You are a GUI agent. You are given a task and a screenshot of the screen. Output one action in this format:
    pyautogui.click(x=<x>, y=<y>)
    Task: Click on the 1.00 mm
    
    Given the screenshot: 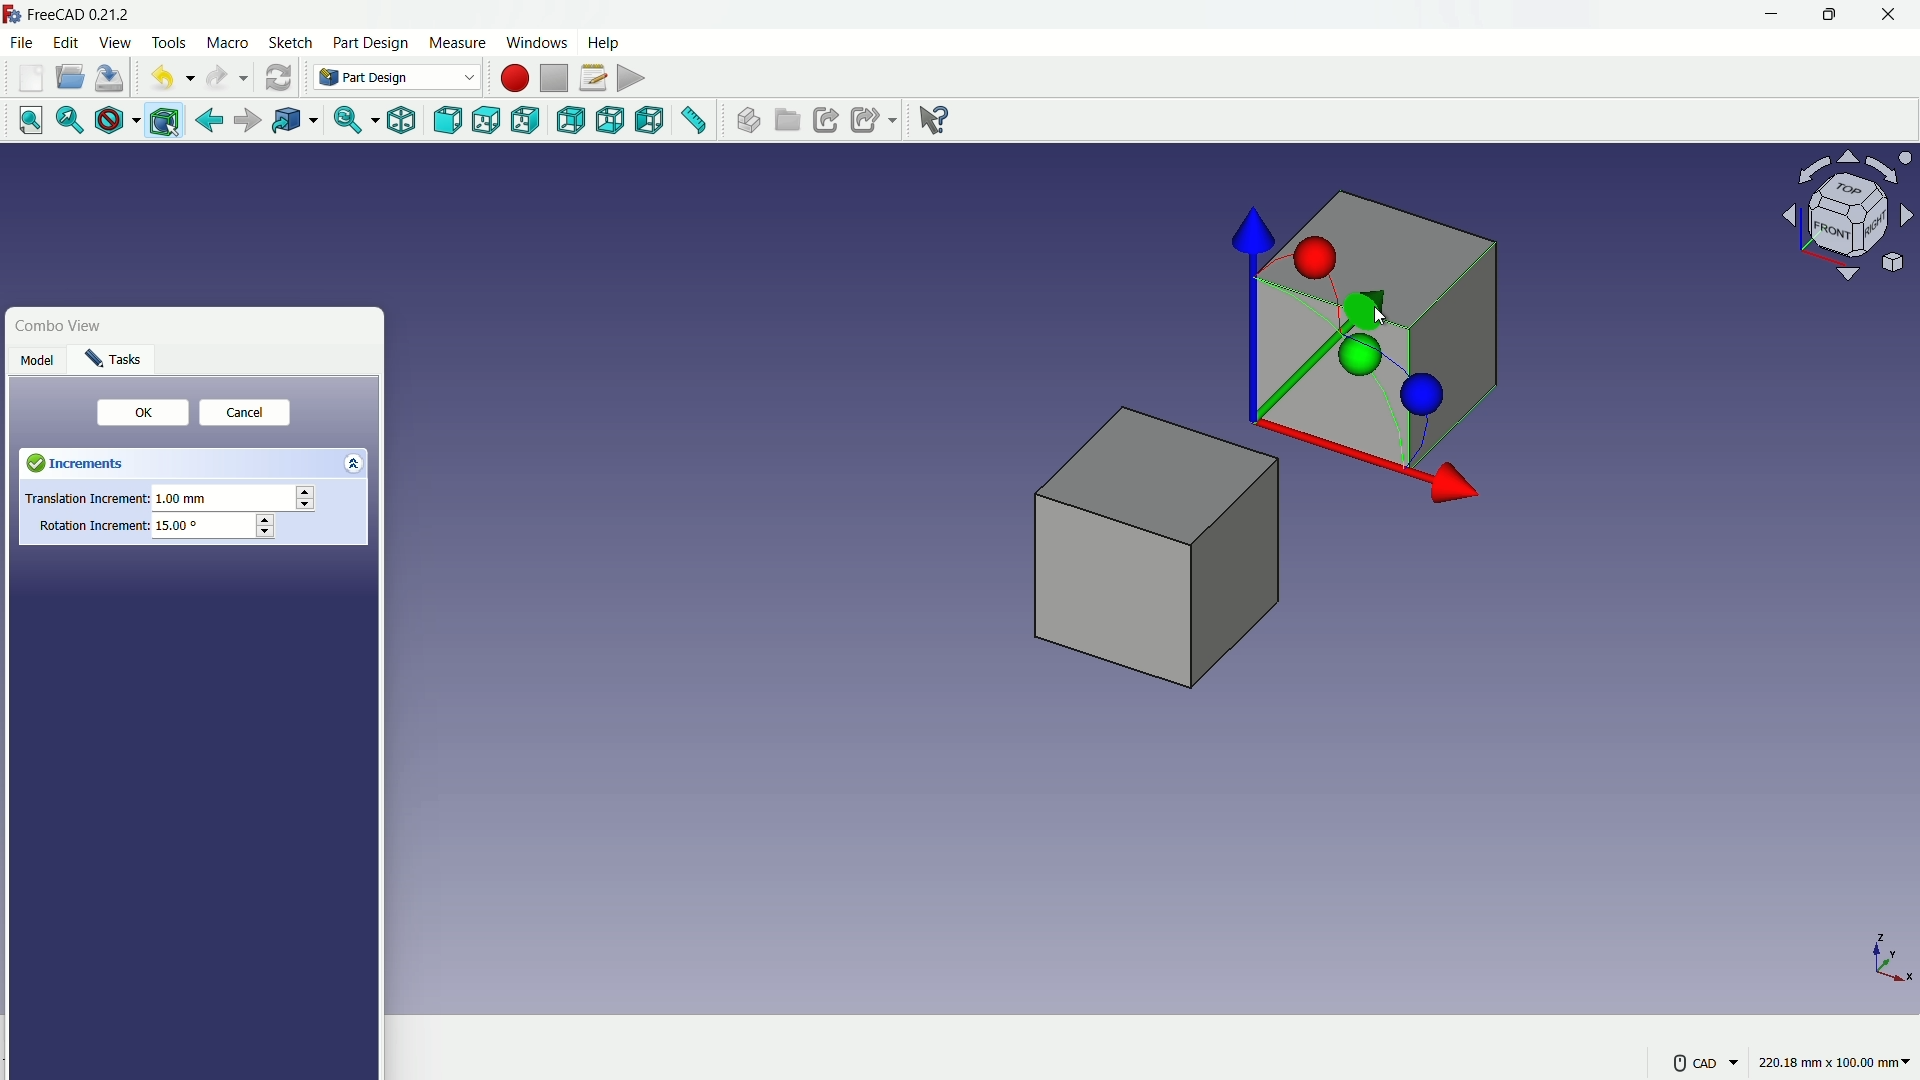 What is the action you would take?
    pyautogui.click(x=187, y=500)
    